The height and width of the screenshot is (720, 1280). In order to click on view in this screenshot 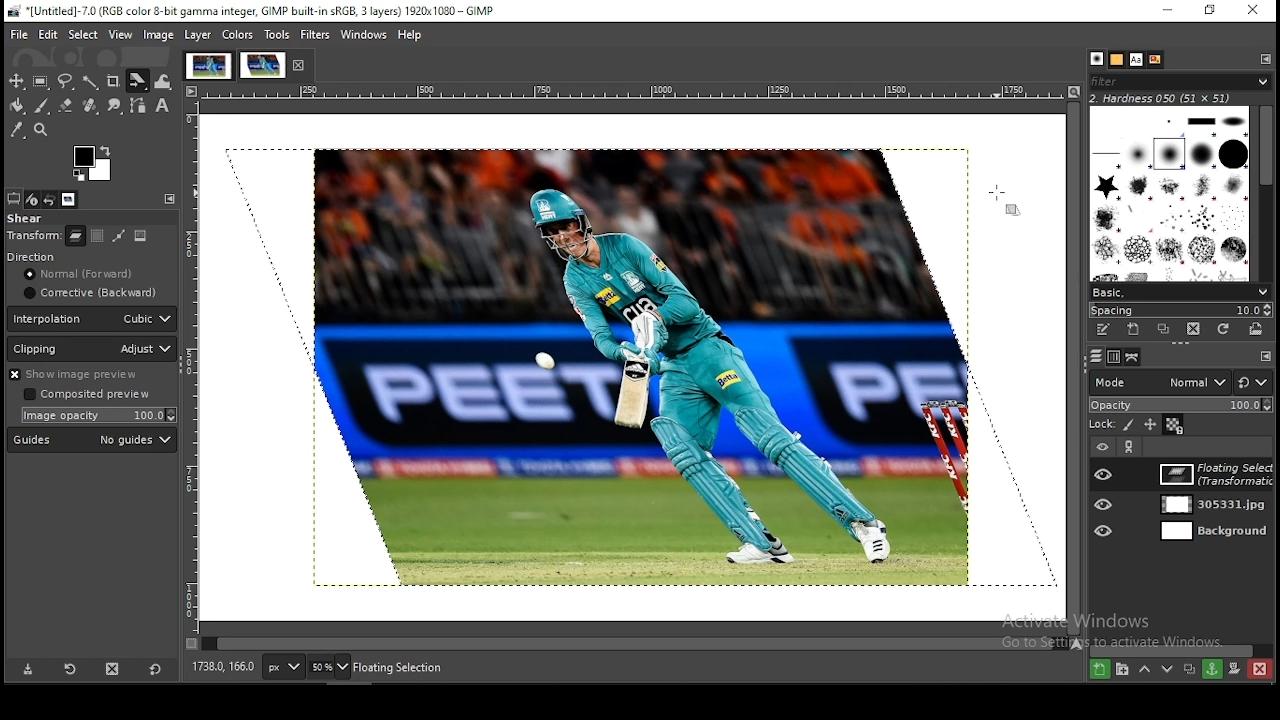, I will do `click(120, 35)`.